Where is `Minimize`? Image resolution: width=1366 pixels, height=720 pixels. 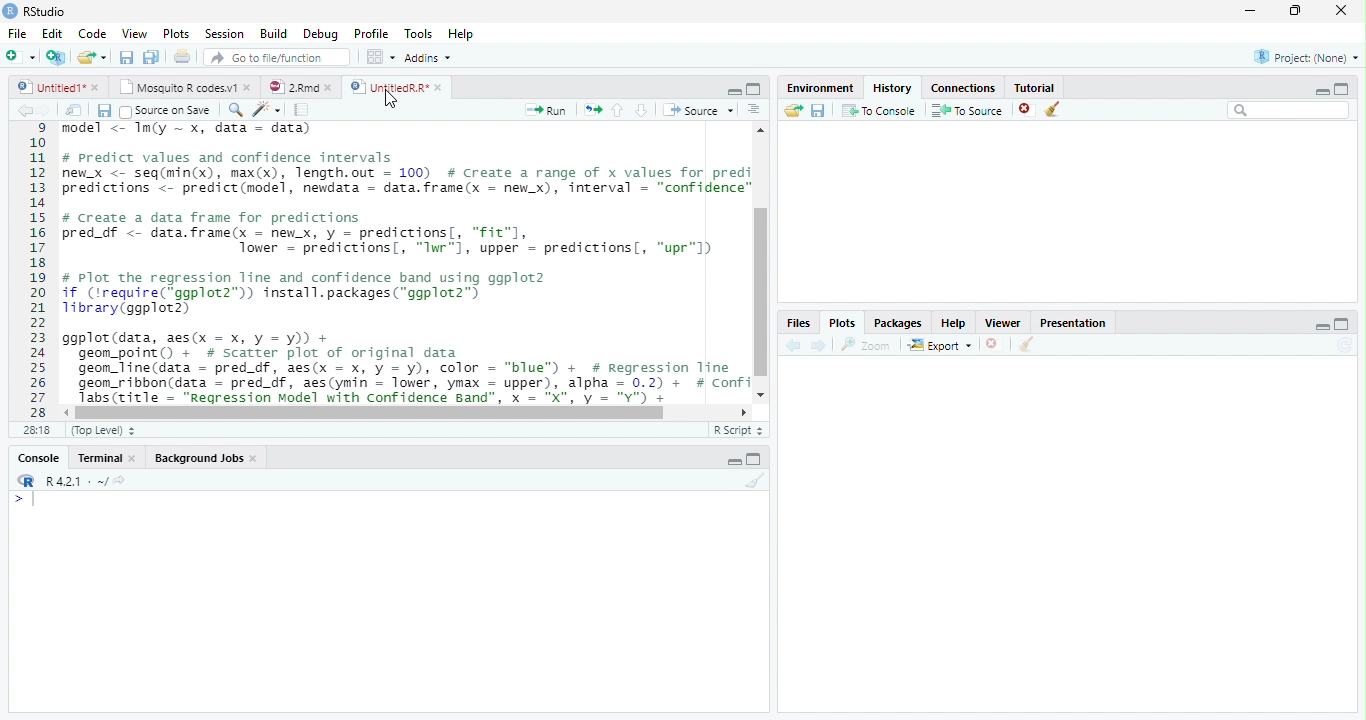
Minimize is located at coordinates (734, 462).